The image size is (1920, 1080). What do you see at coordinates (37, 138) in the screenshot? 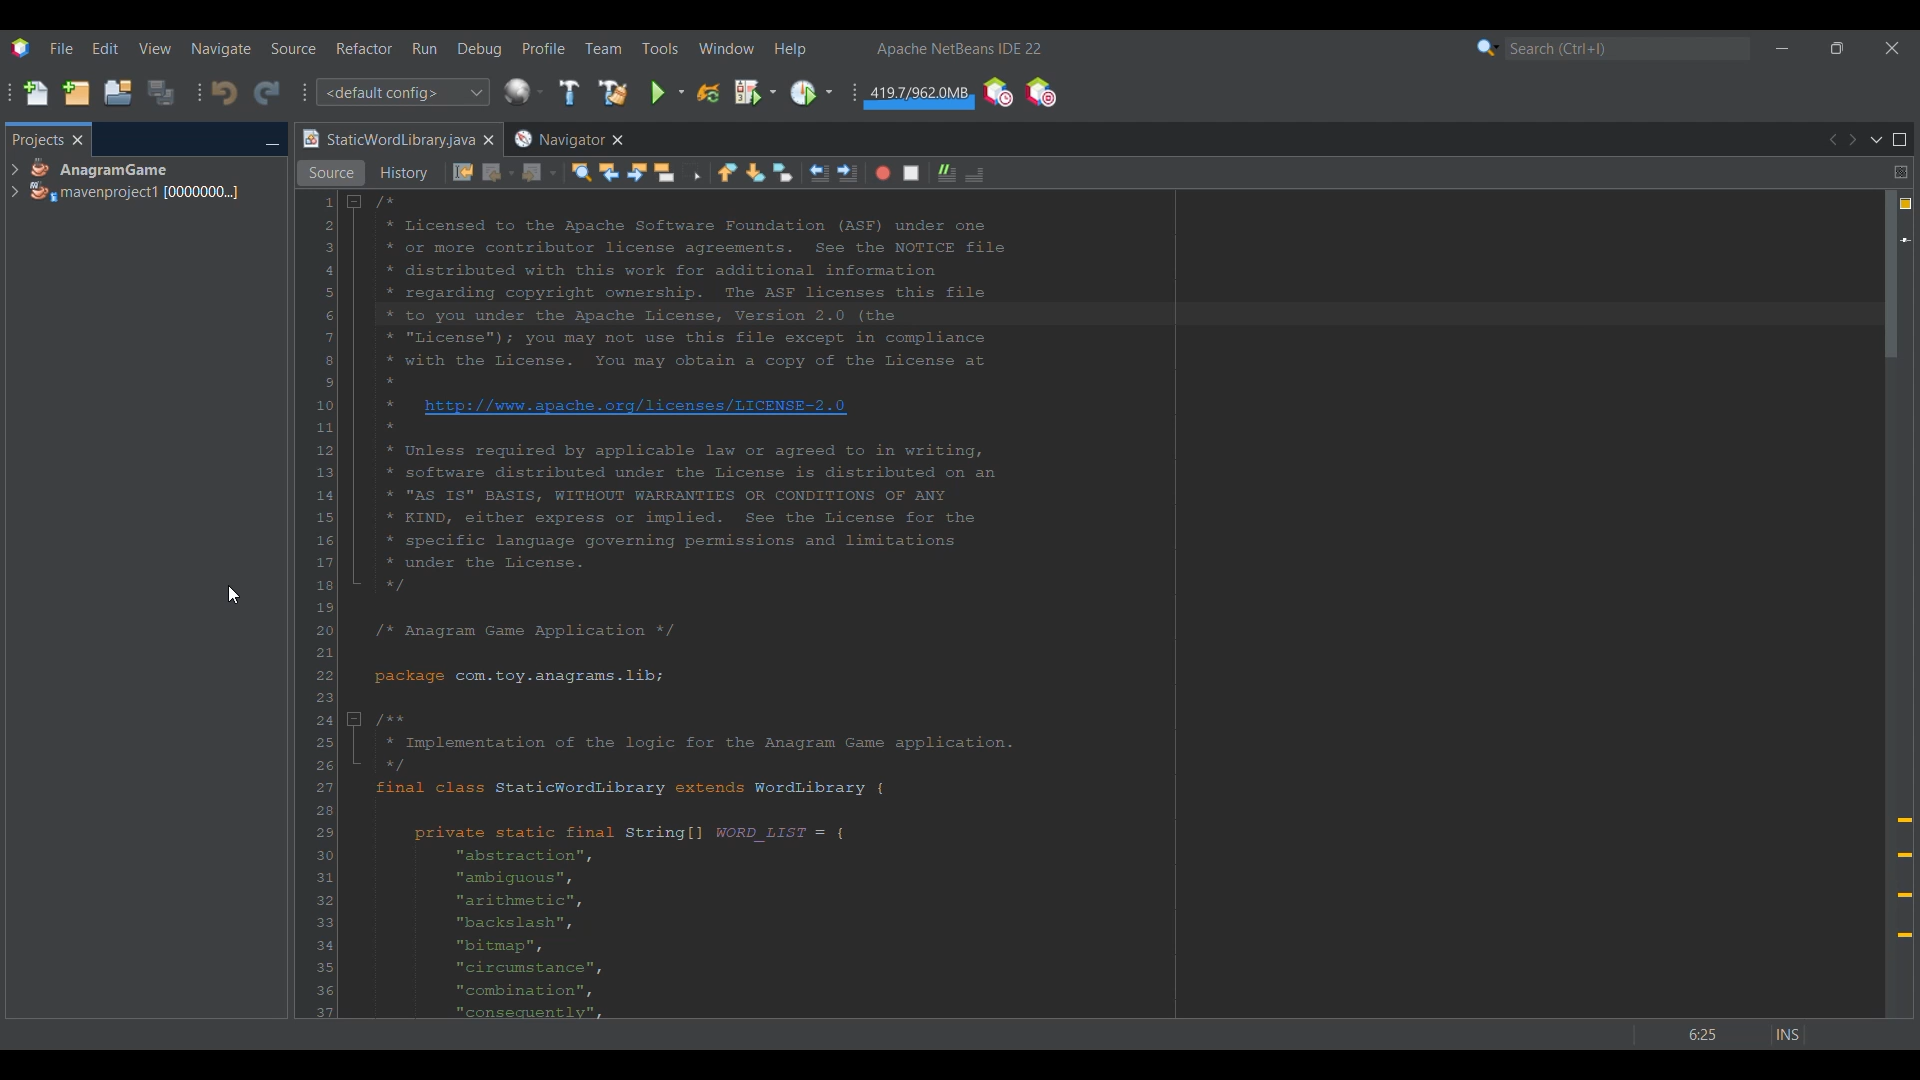
I see `Projects, current tab highlighted` at bounding box center [37, 138].